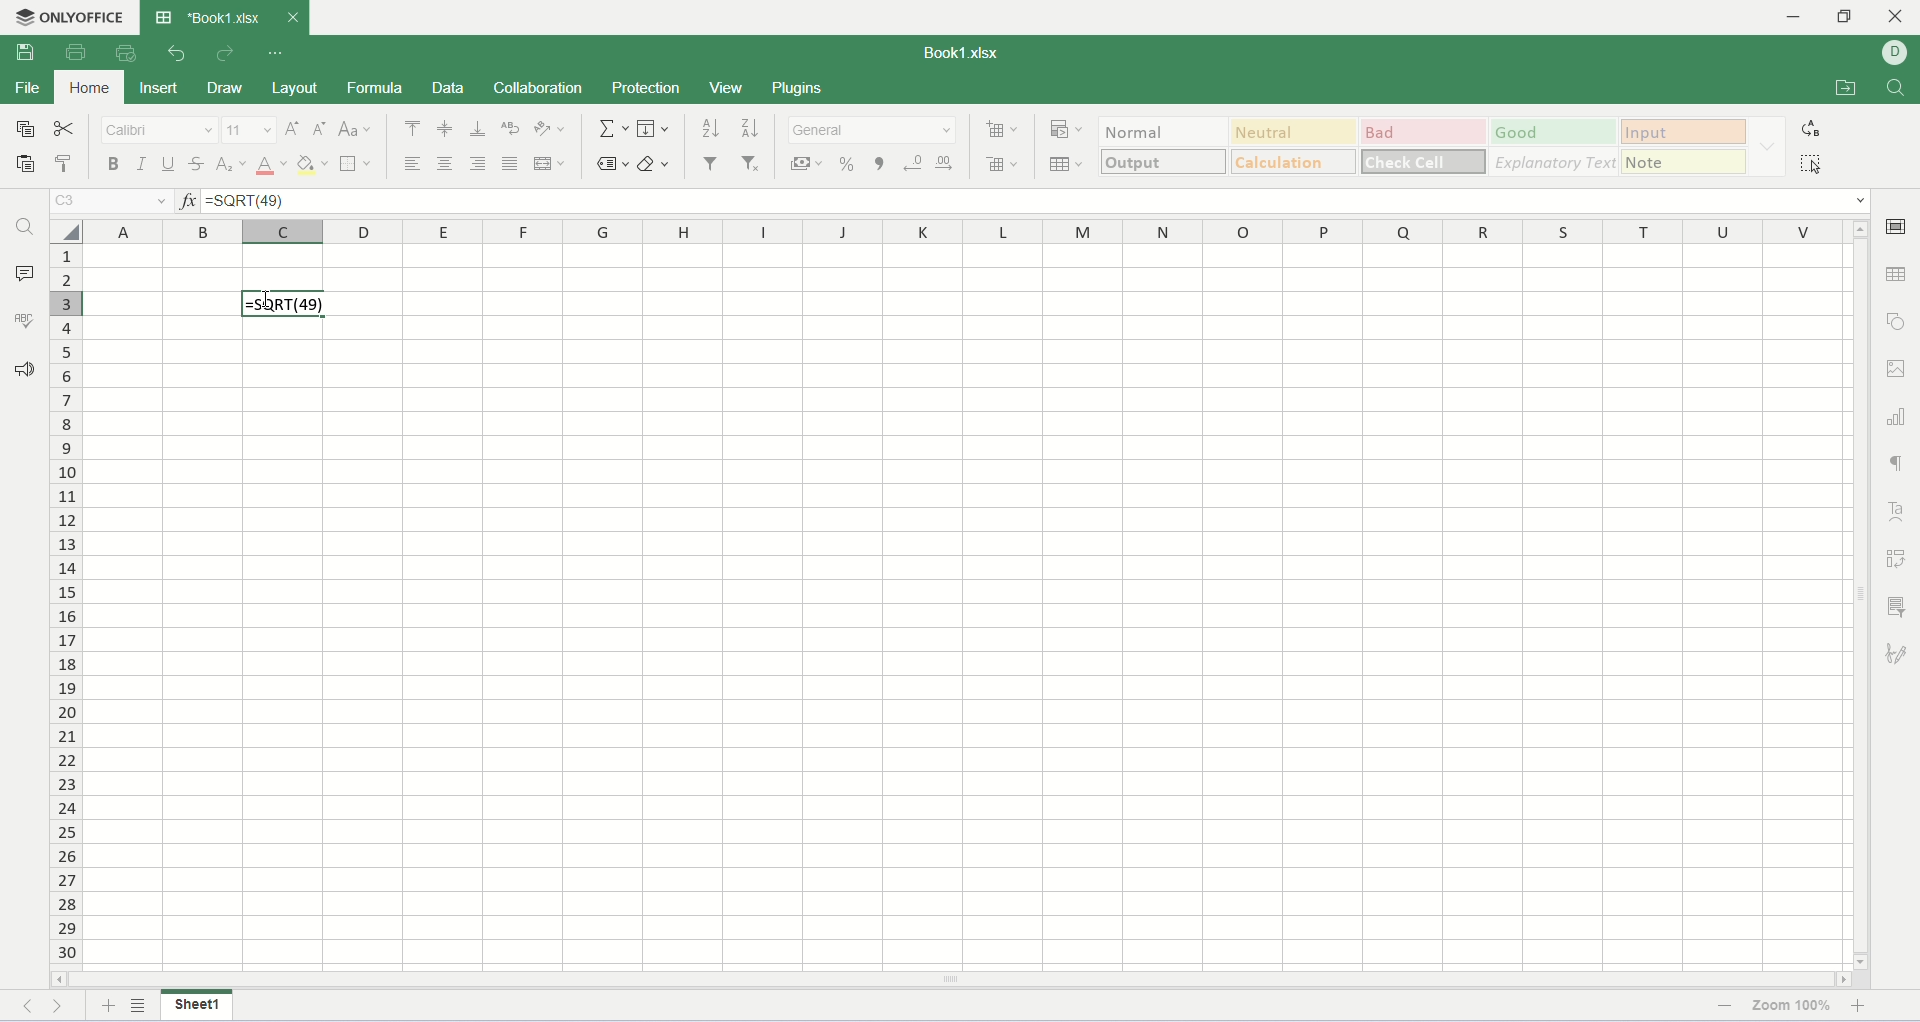 This screenshot has width=1920, height=1022. I want to click on protection, so click(648, 86).